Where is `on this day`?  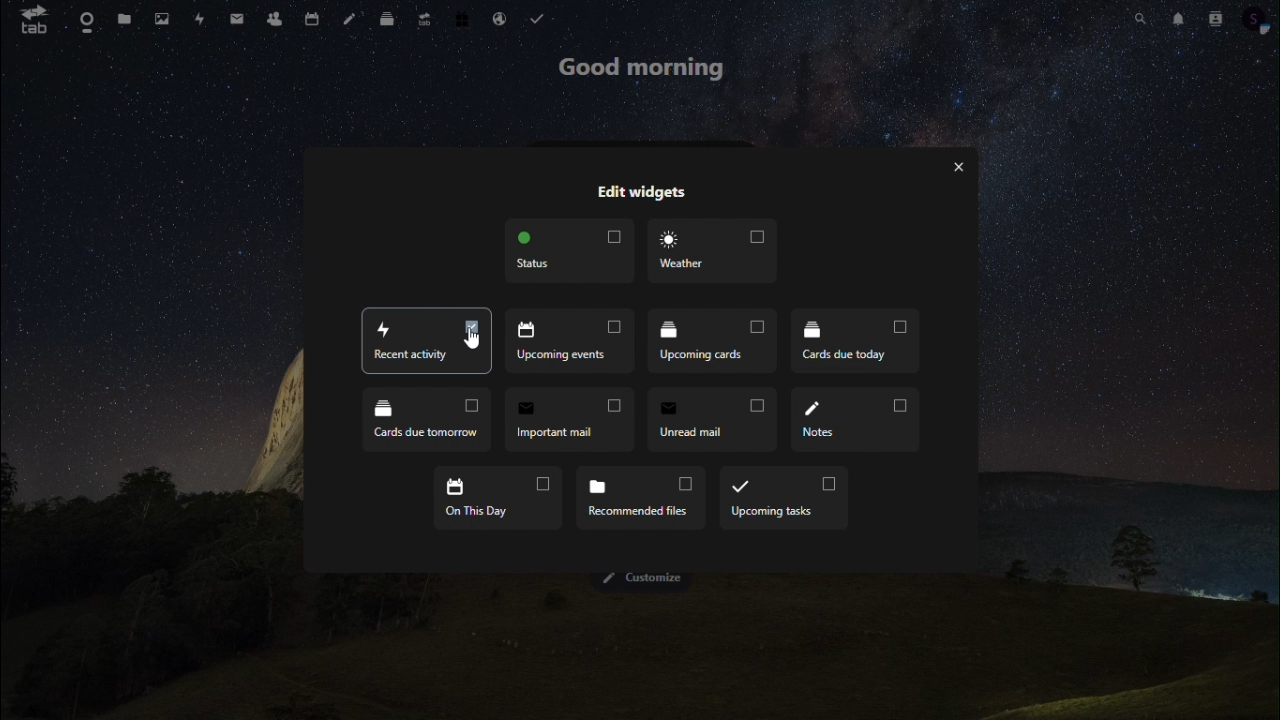 on this day is located at coordinates (496, 497).